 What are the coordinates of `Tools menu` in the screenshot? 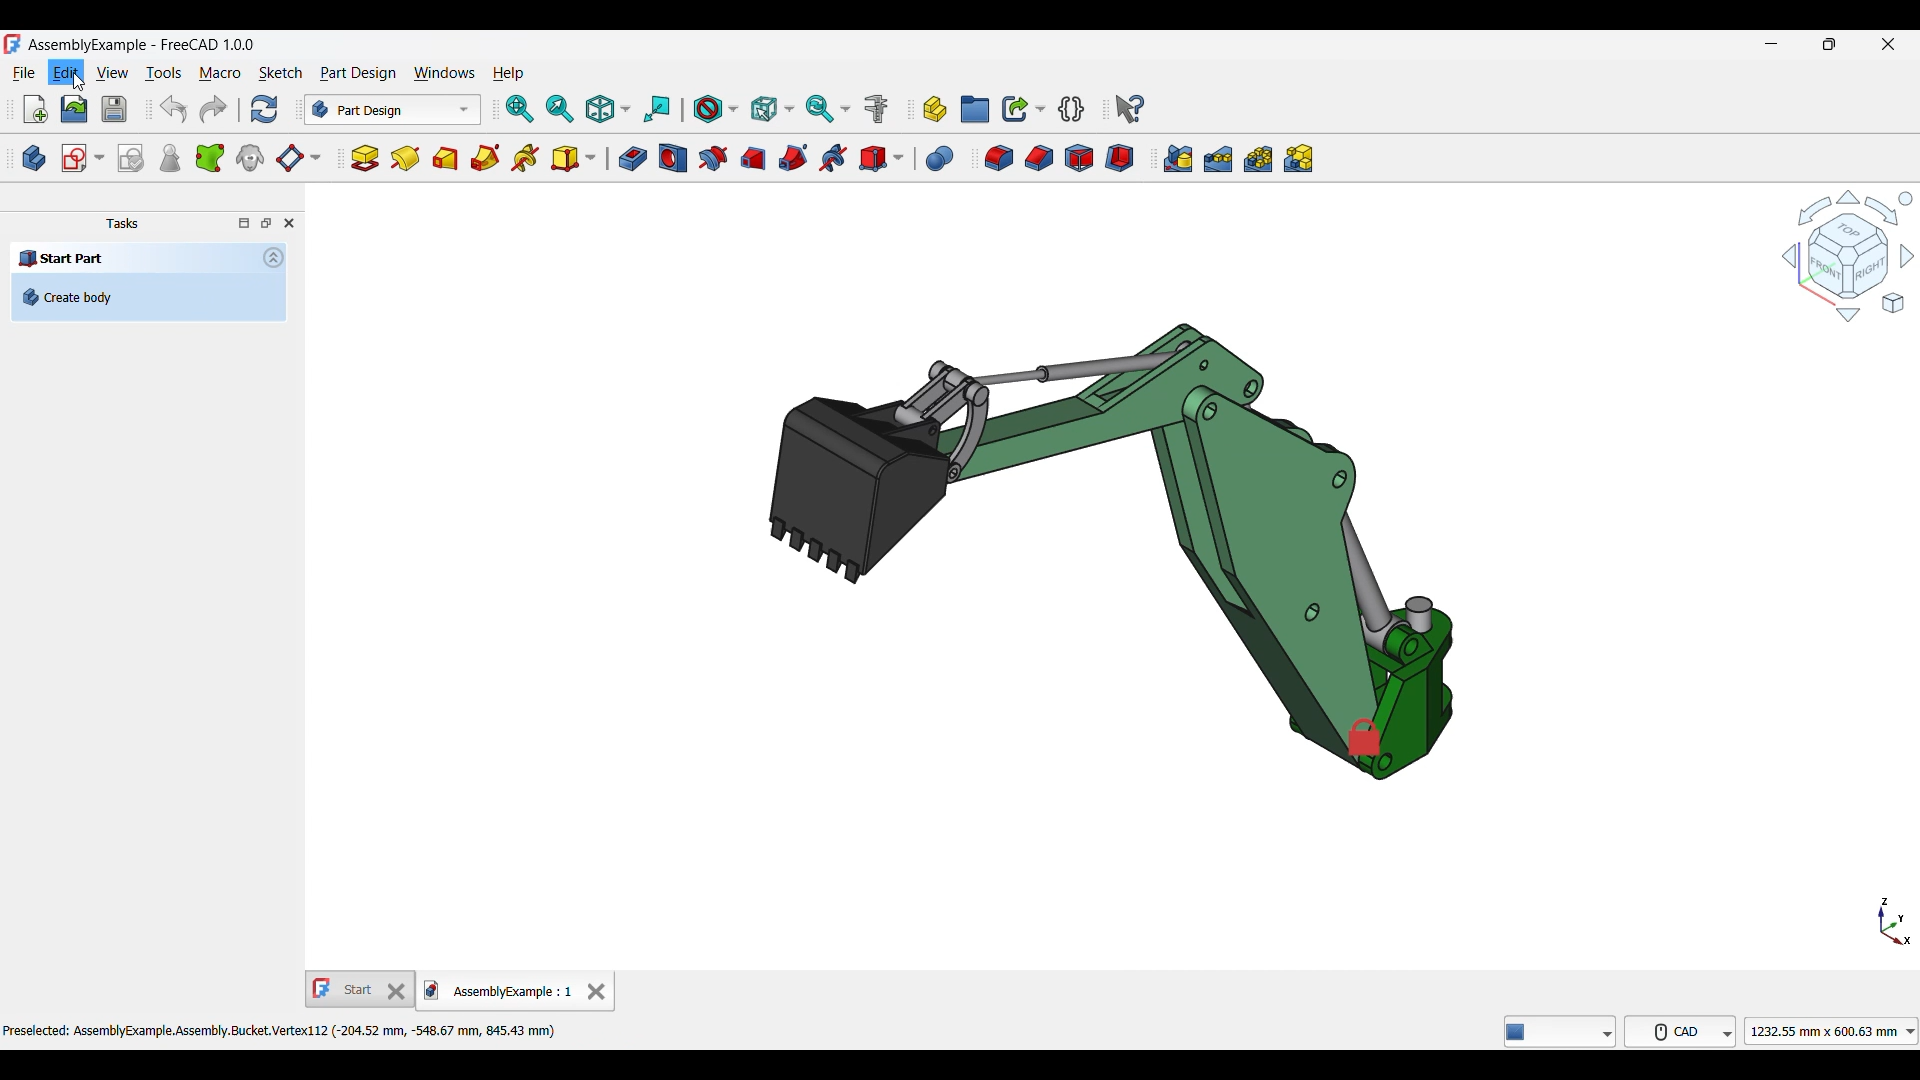 It's located at (163, 73).